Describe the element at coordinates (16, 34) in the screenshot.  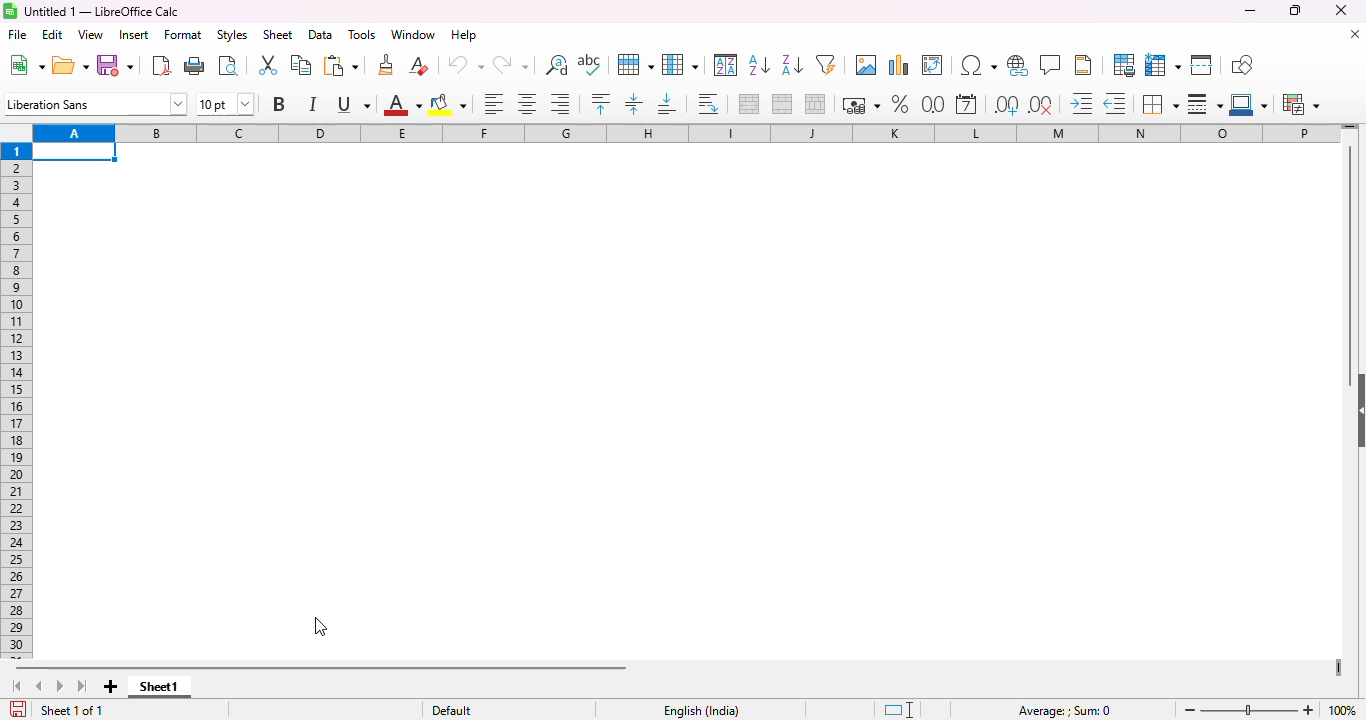
I see `file` at that location.